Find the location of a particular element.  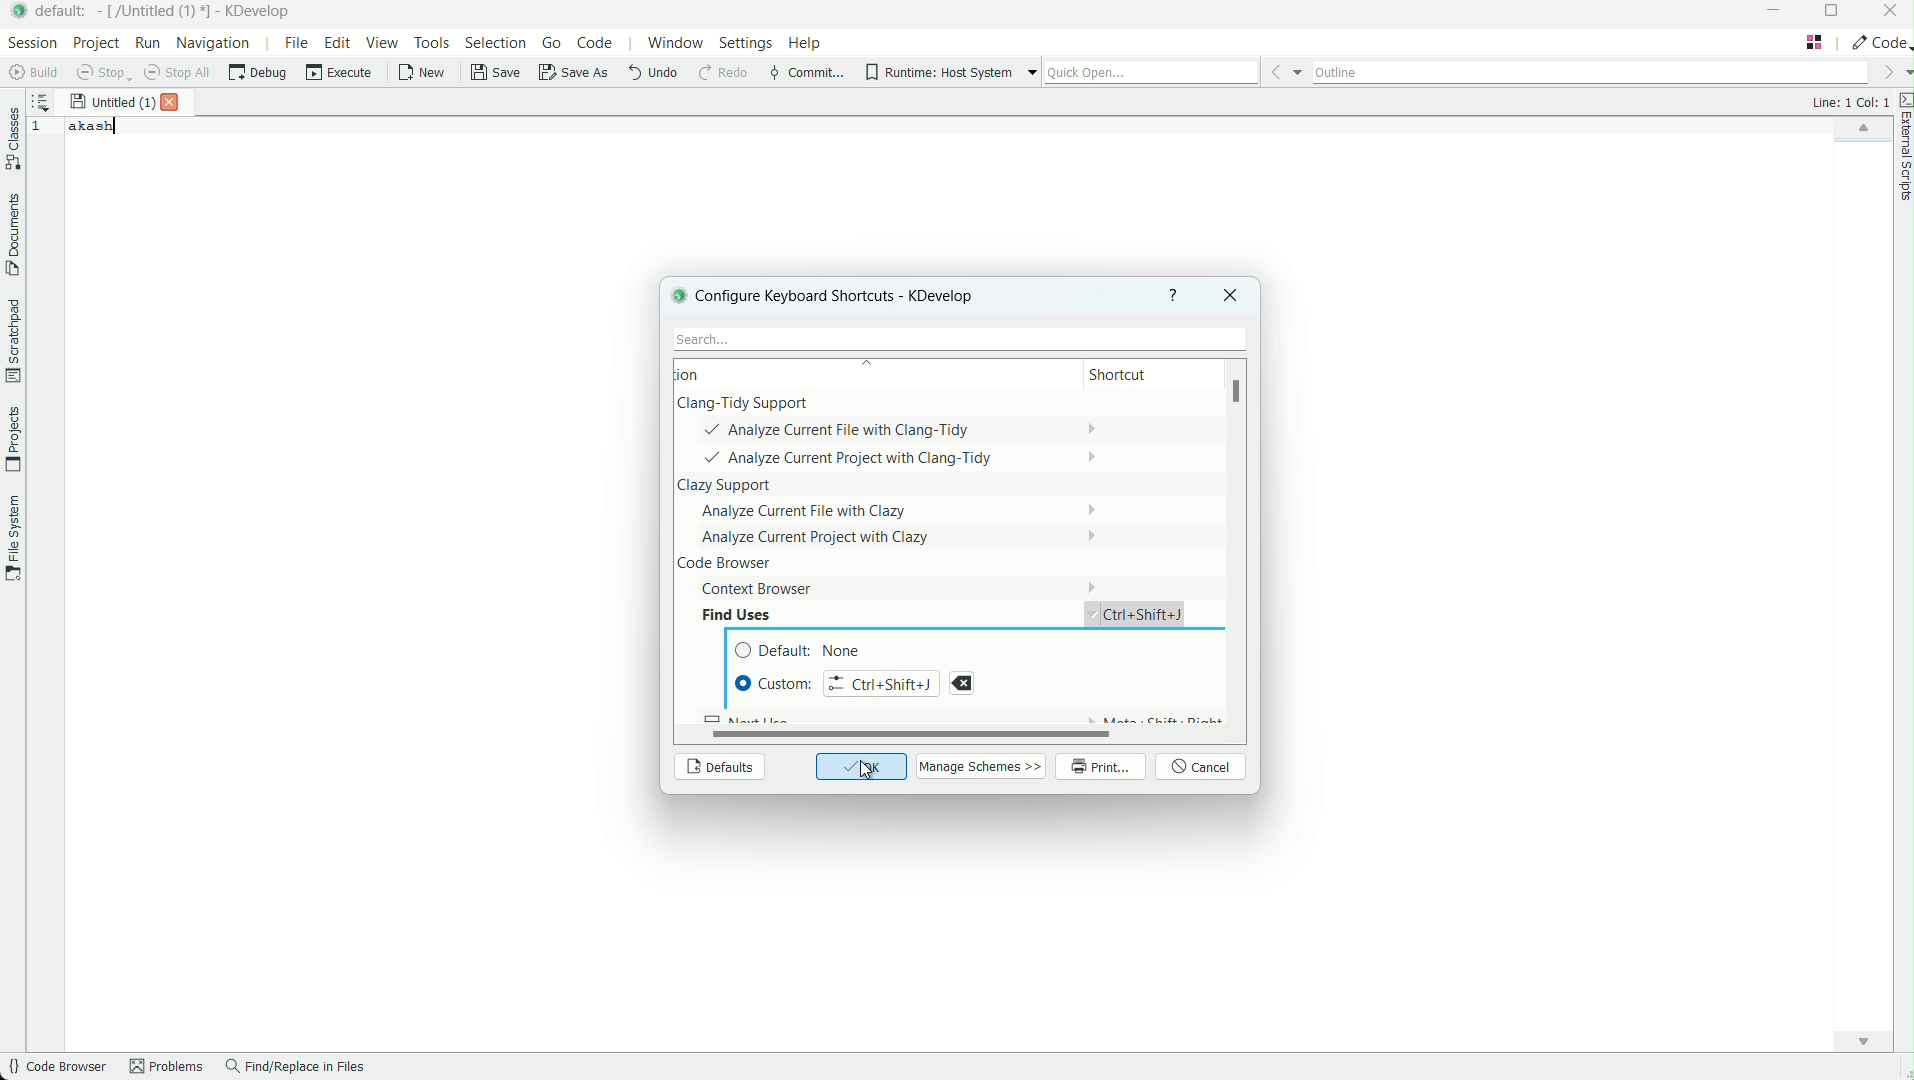

file system is located at coordinates (12, 535).